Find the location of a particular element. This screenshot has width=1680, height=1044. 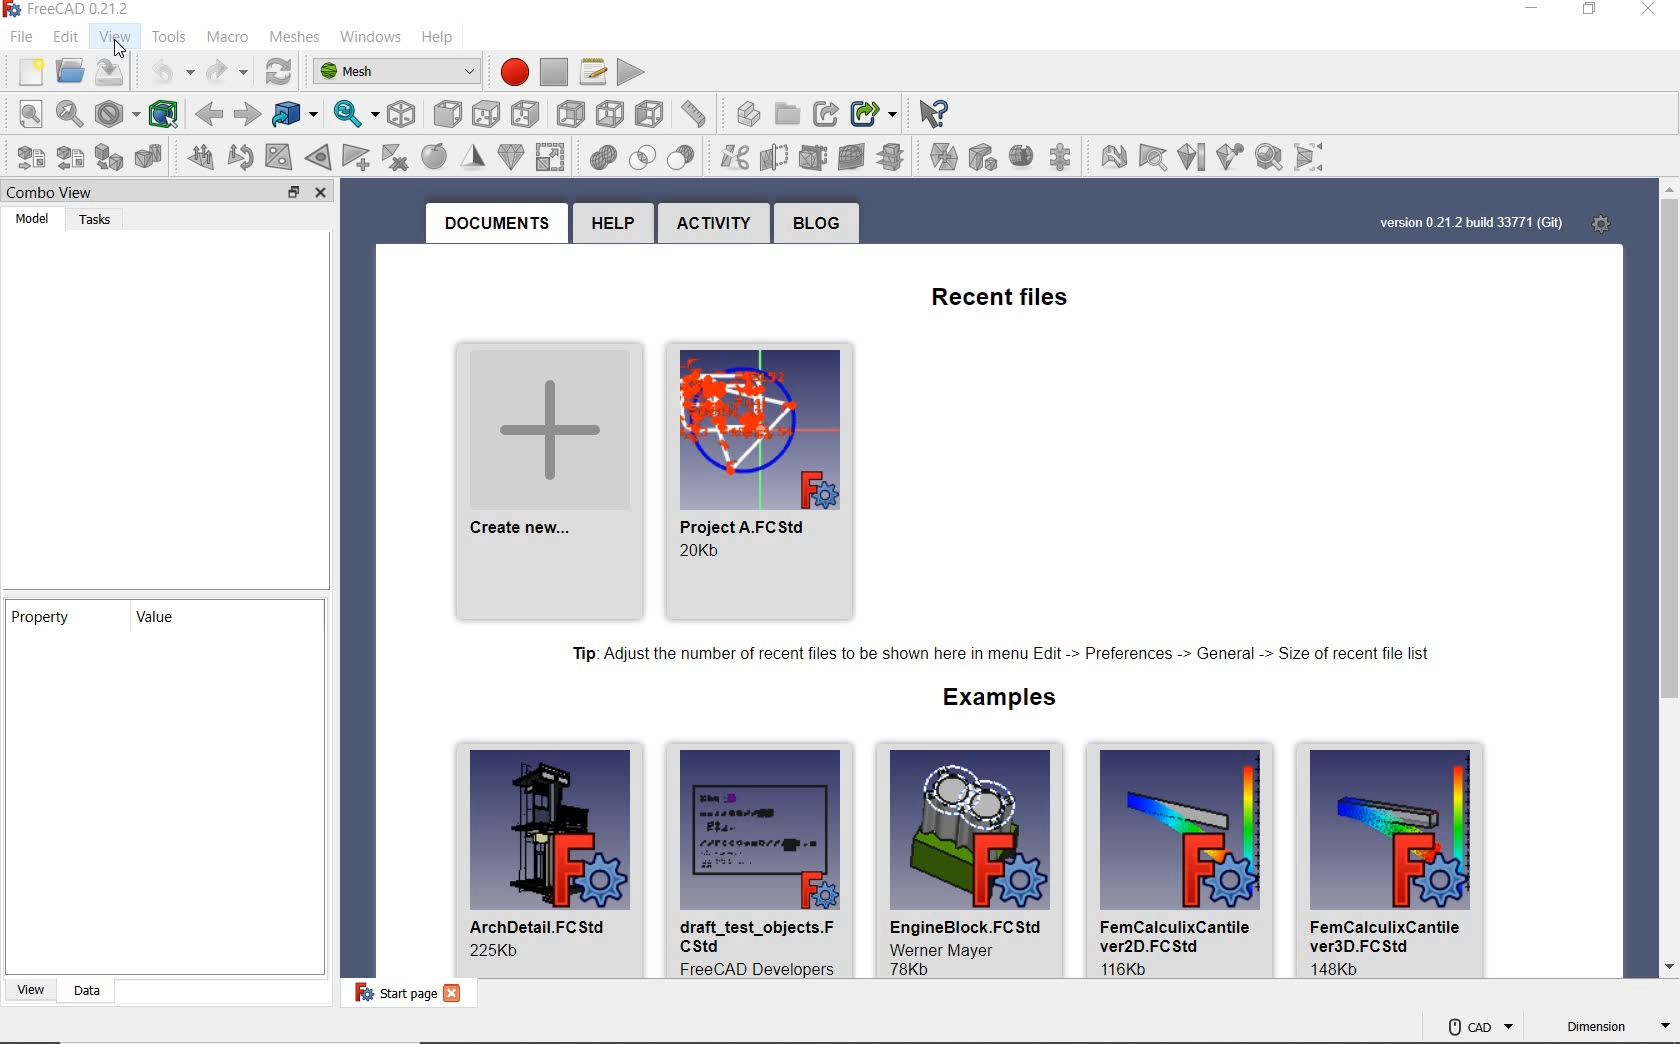

make link is located at coordinates (792, 112).